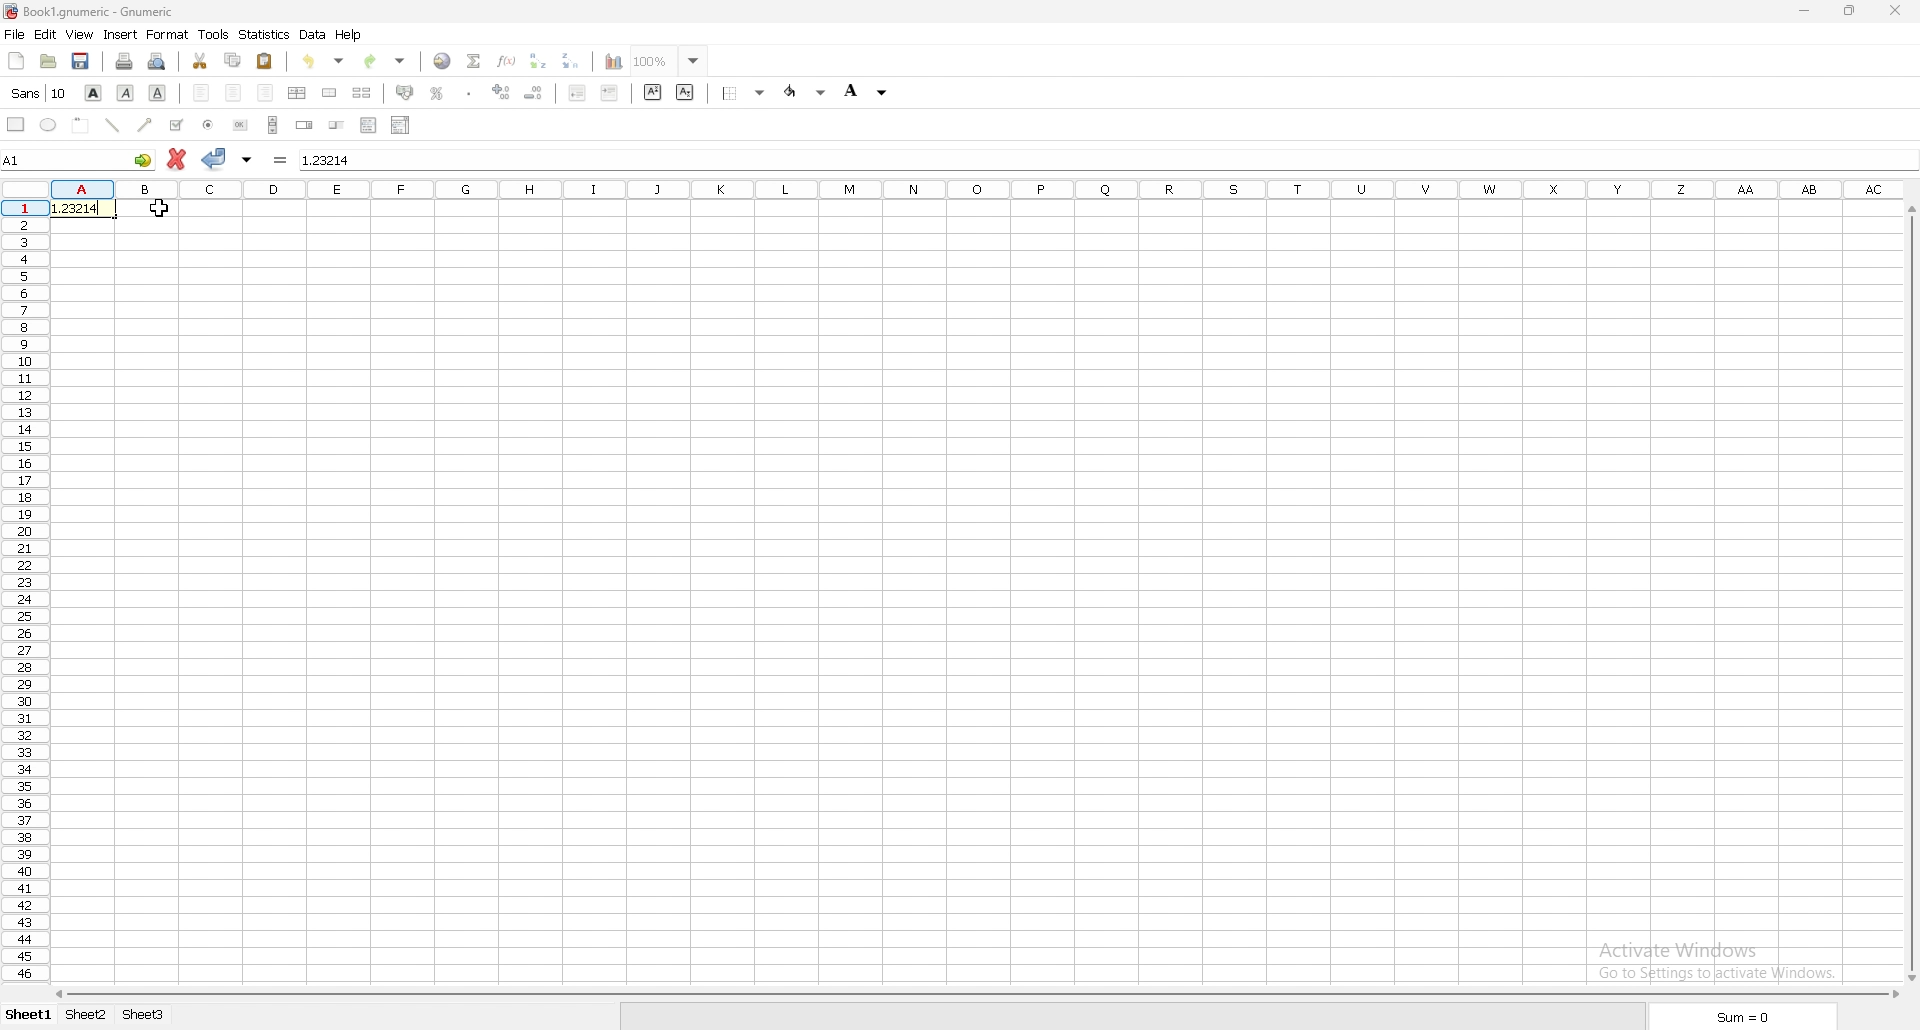  I want to click on copy, so click(232, 60).